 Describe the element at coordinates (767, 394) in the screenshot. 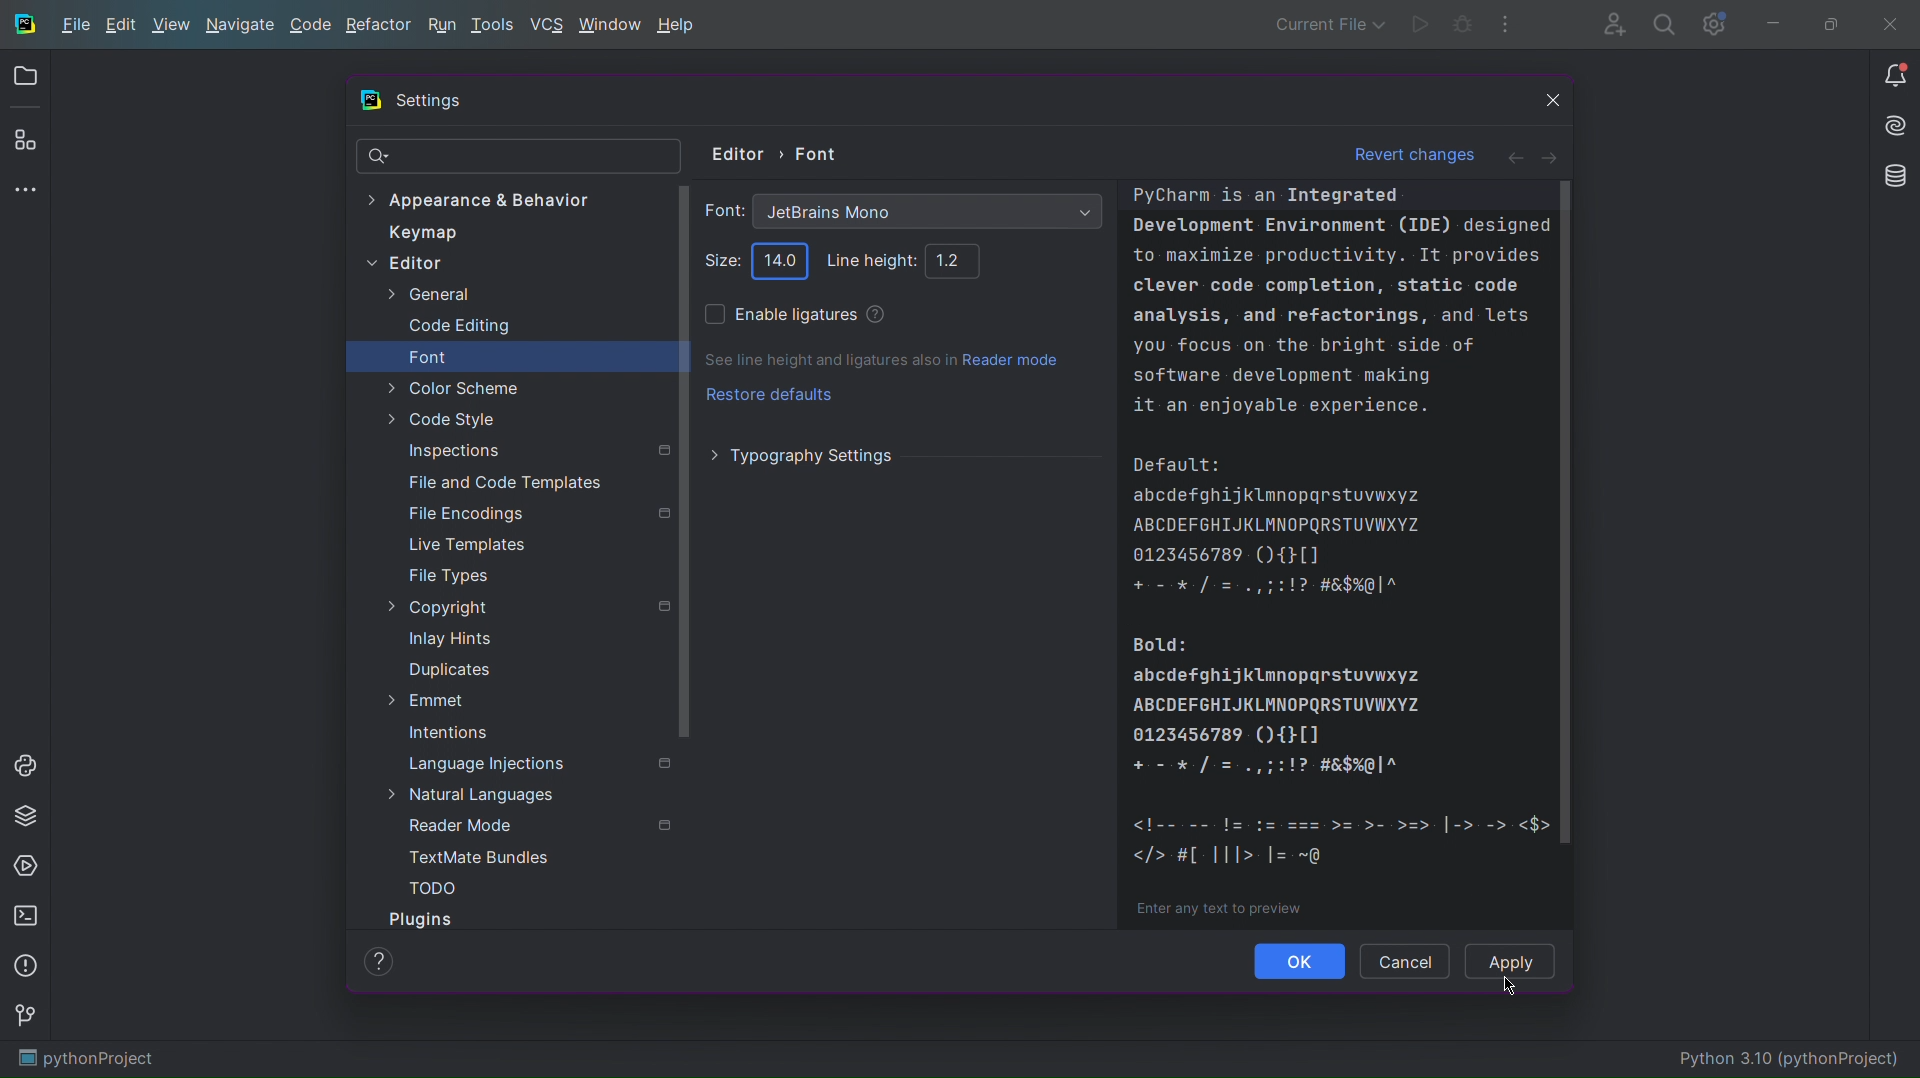

I see `Restore defaults` at that location.